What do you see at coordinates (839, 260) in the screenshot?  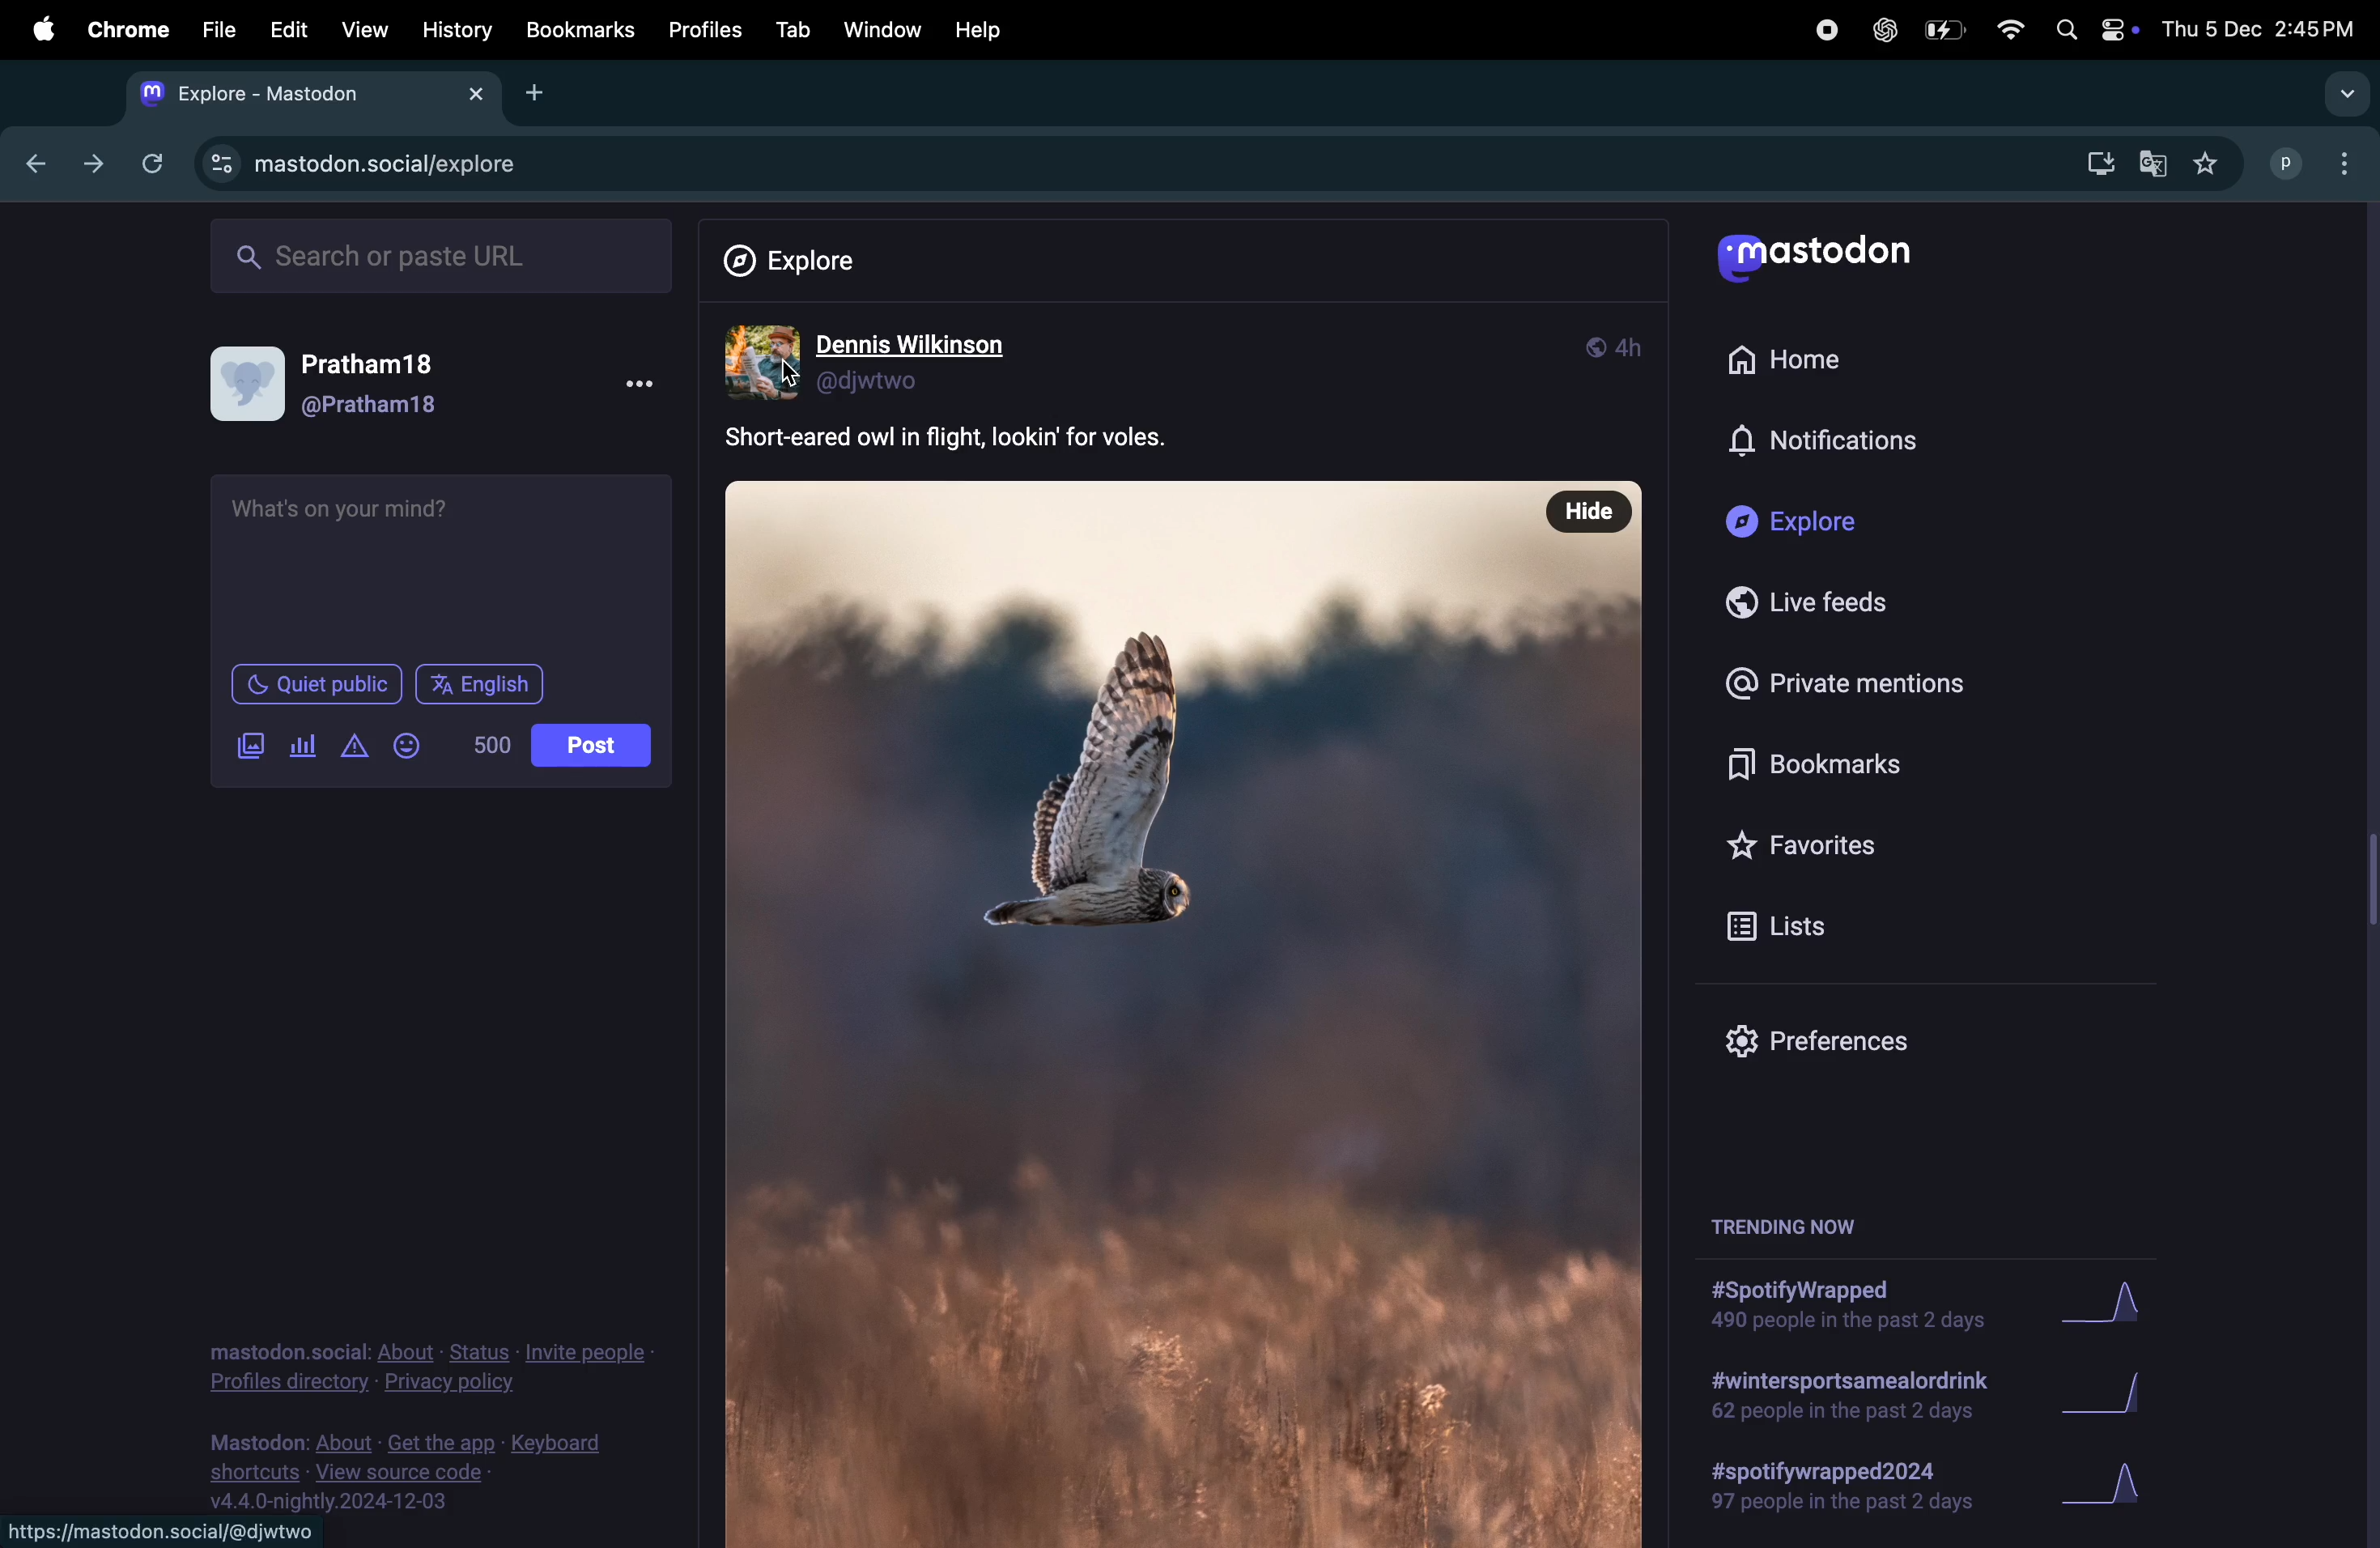 I see `Explore` at bounding box center [839, 260].